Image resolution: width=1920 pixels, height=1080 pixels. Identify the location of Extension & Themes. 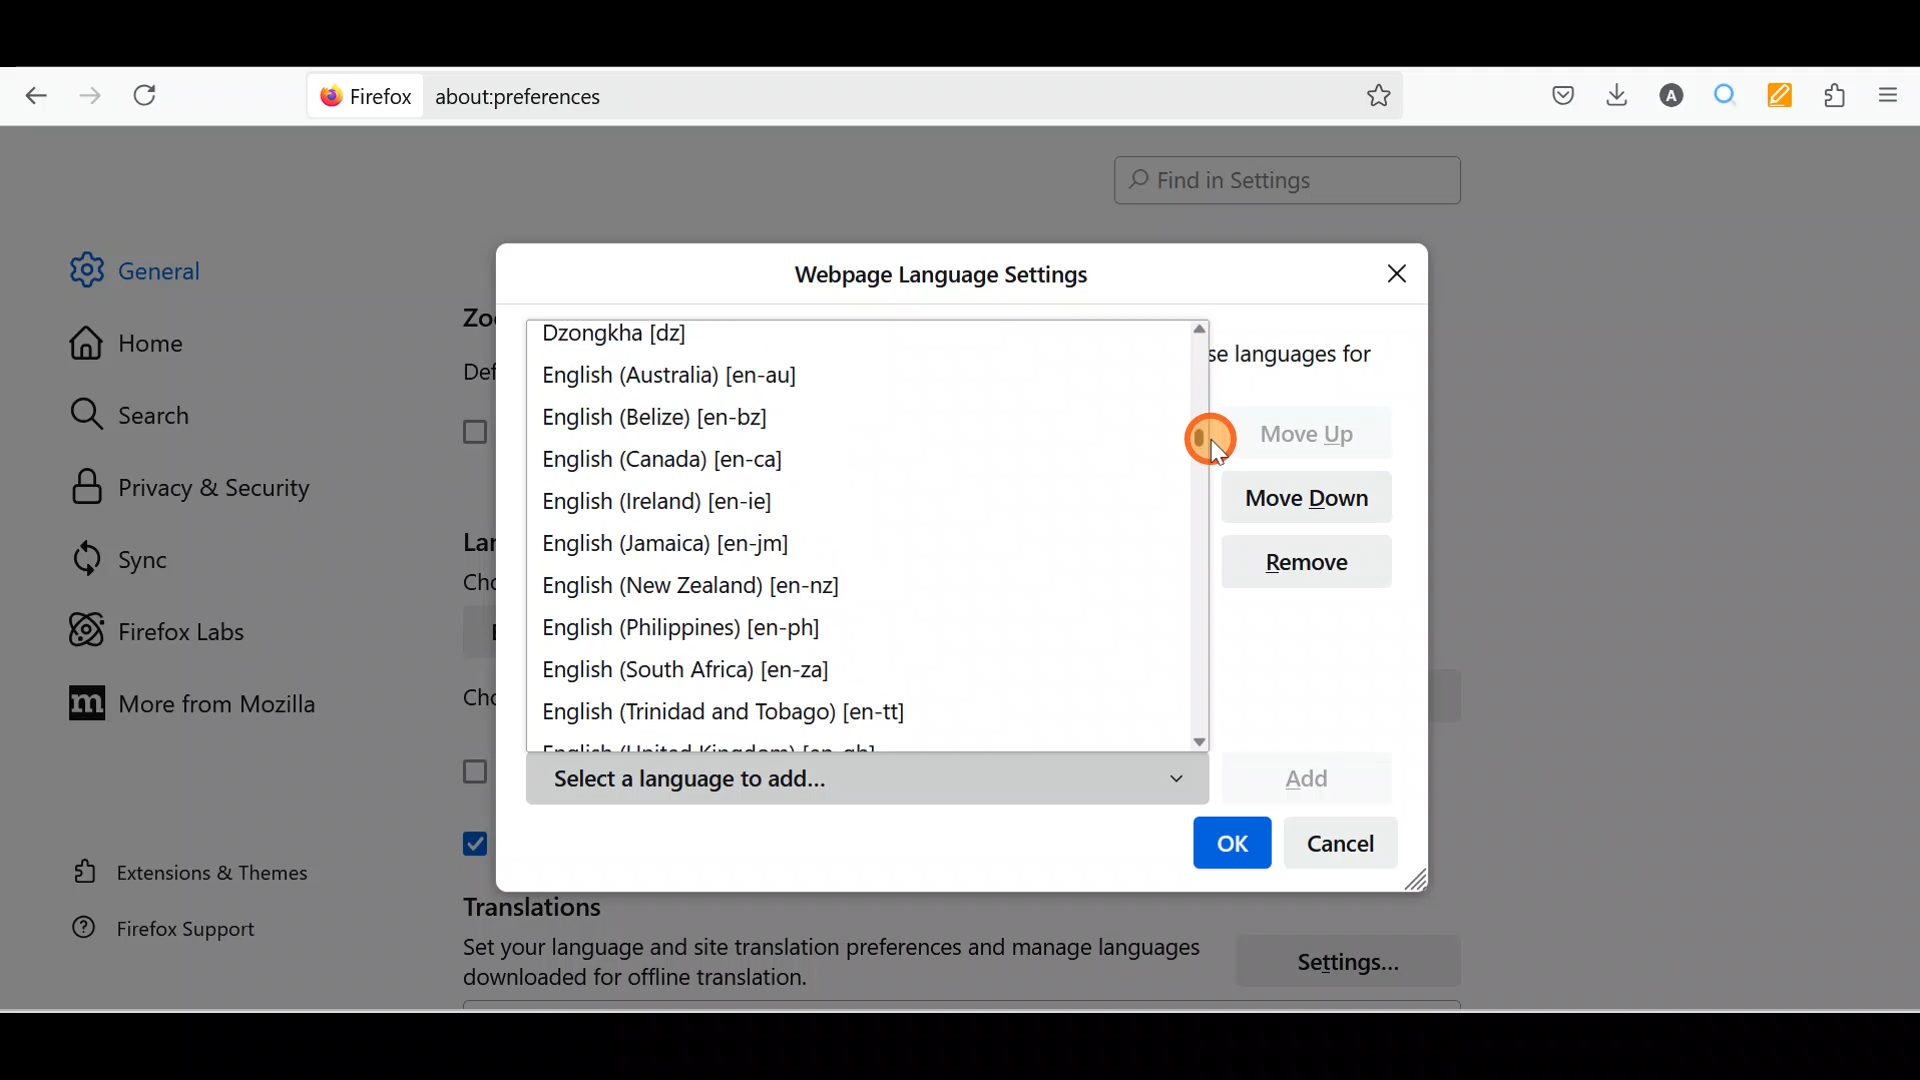
(182, 871).